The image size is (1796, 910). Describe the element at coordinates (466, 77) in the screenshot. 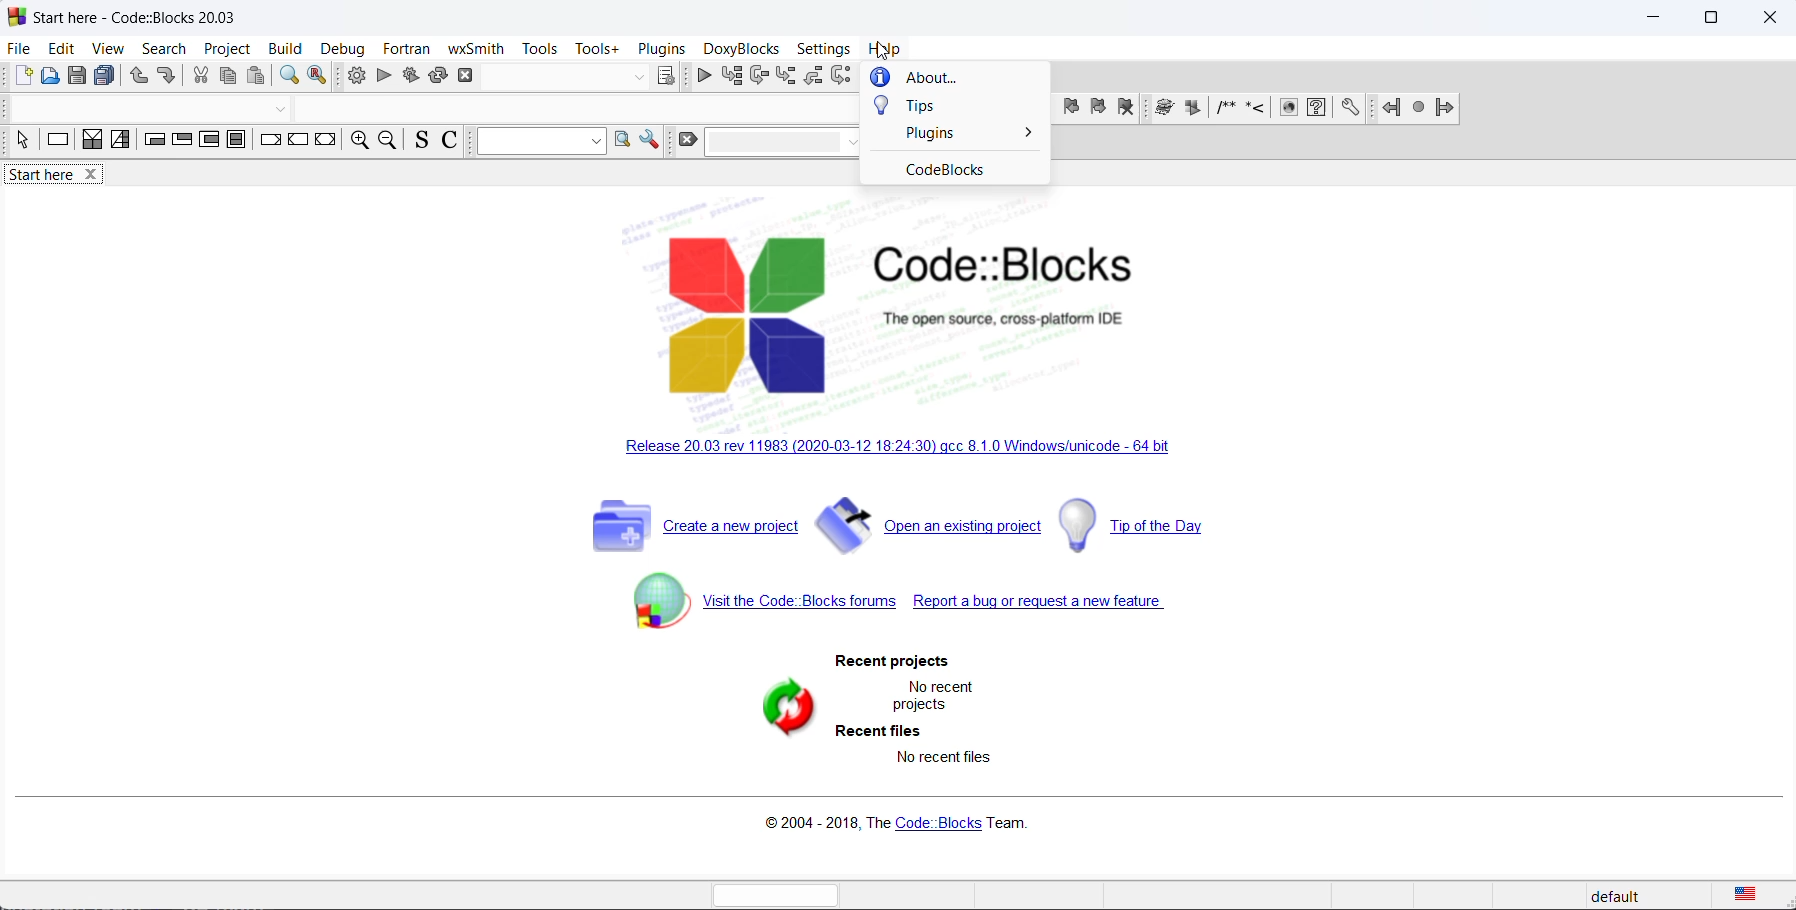

I see `abort` at that location.